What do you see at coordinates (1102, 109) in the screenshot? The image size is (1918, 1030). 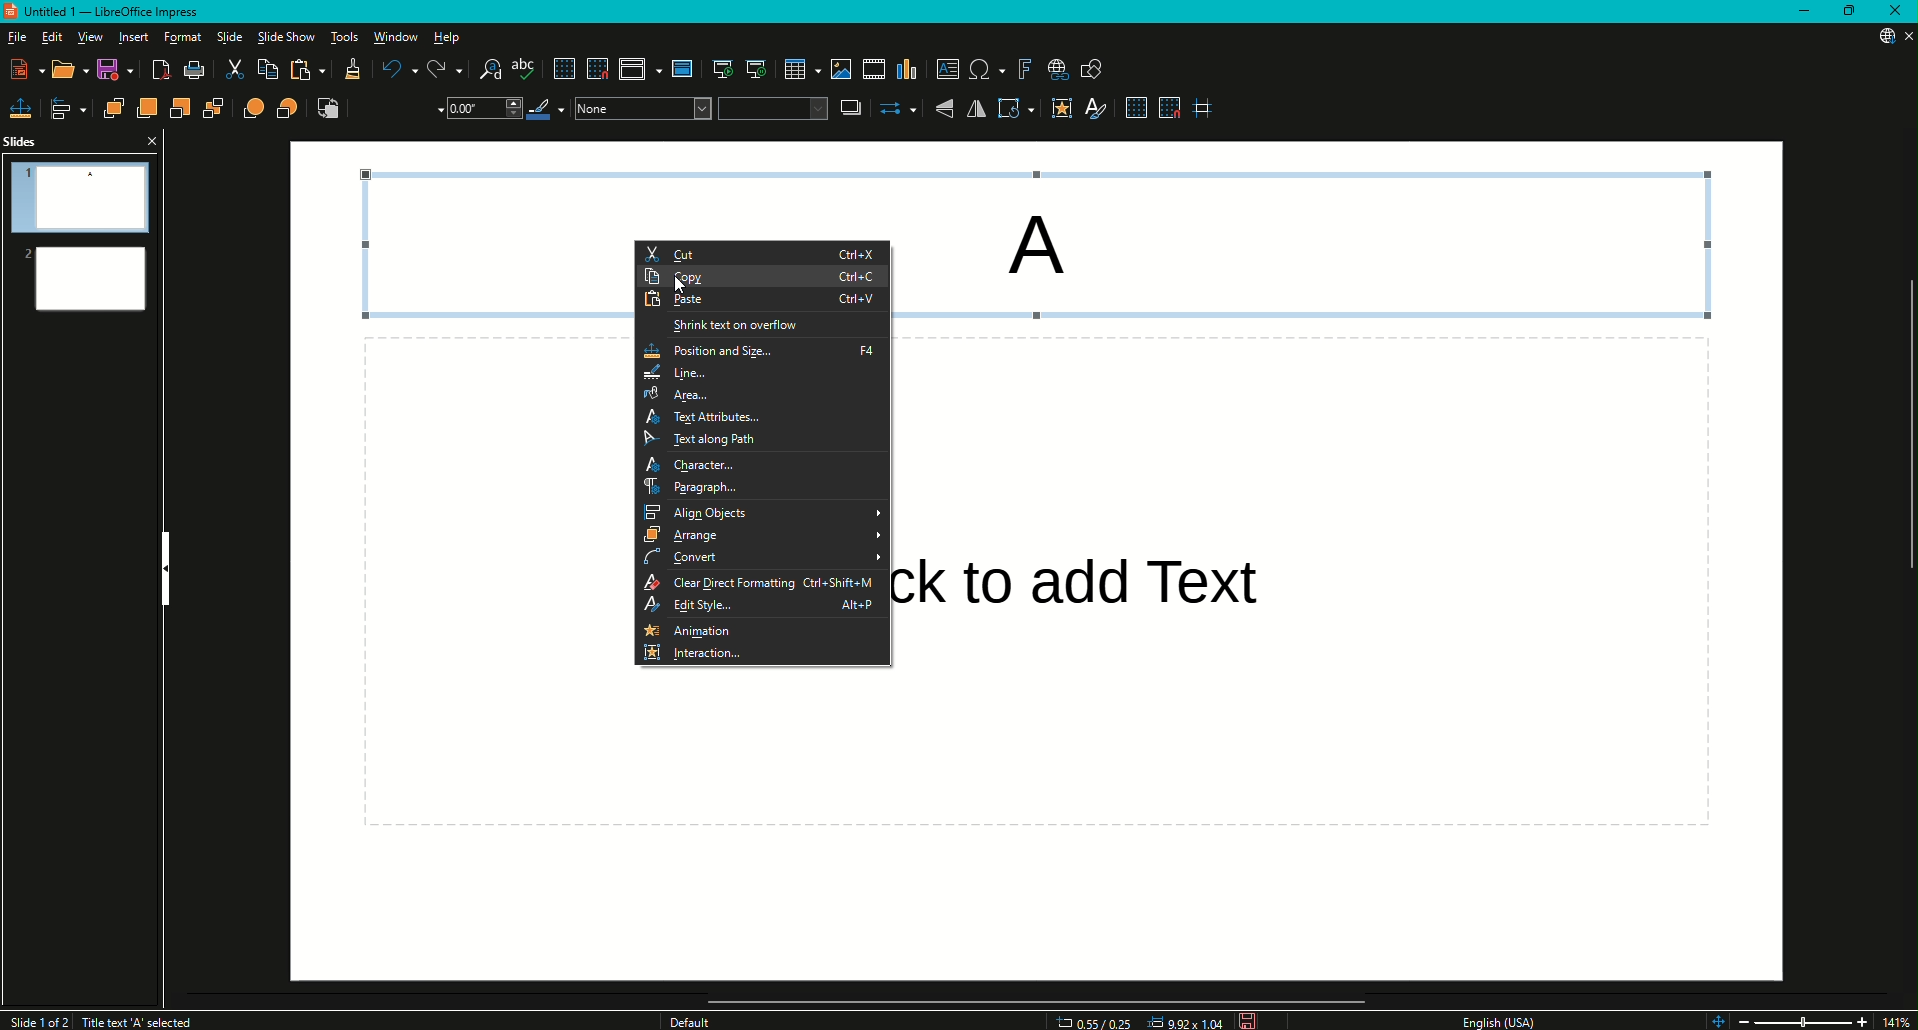 I see `Show Styles Sidebar` at bounding box center [1102, 109].